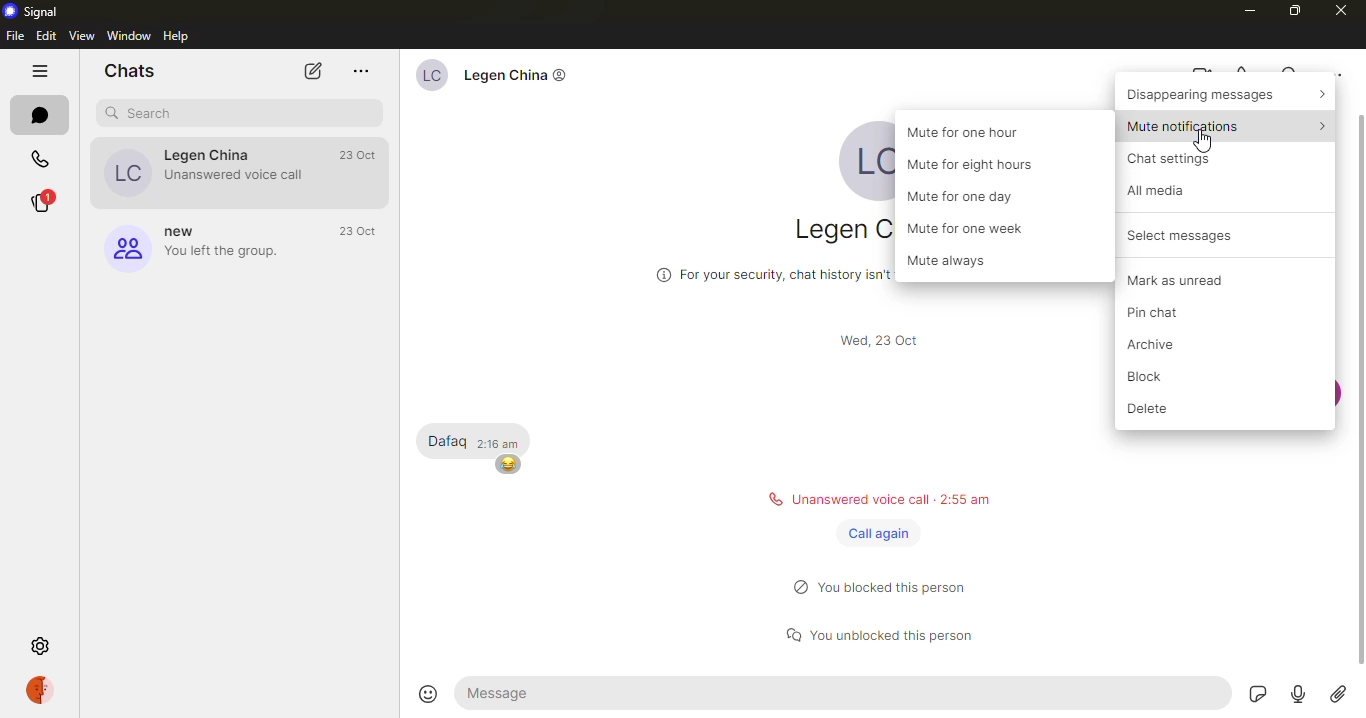 The image size is (1366, 718). I want to click on mark as unread, so click(1185, 280).